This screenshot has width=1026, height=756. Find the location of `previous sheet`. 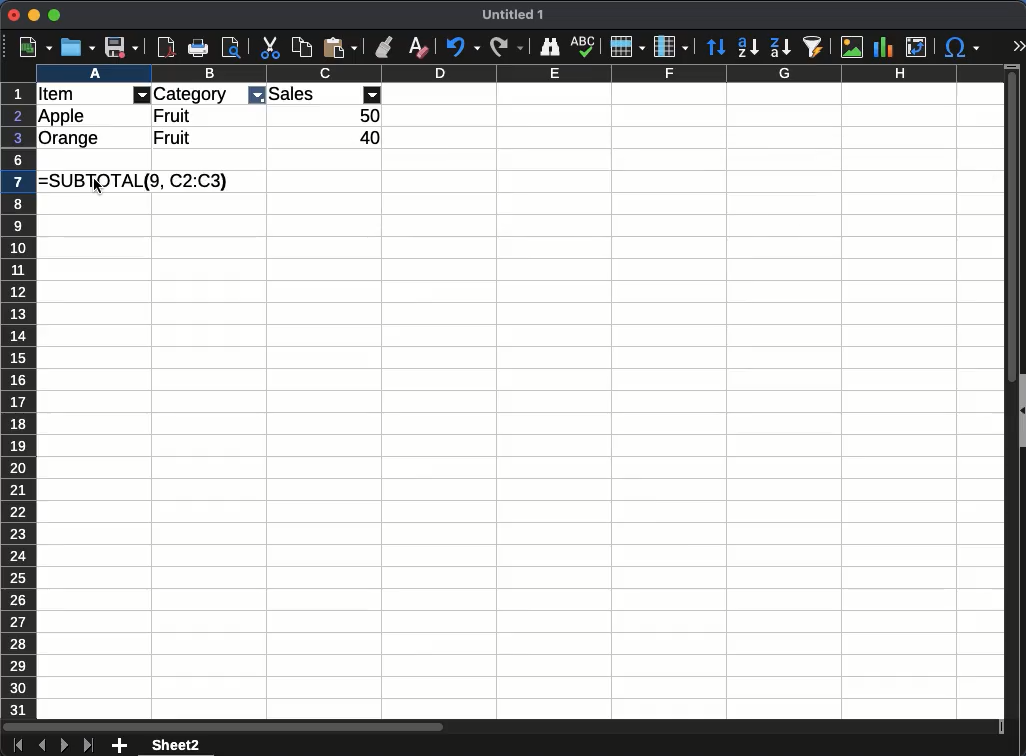

previous sheet is located at coordinates (42, 745).